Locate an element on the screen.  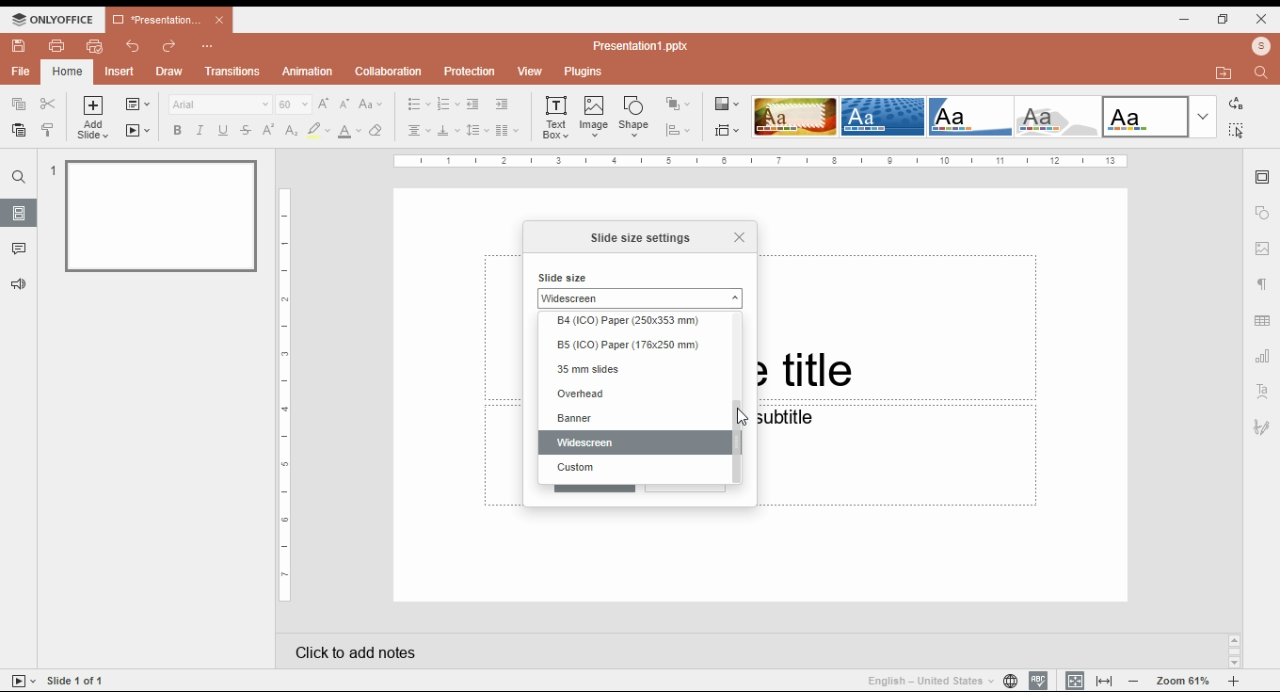
change color theme is located at coordinates (727, 104).